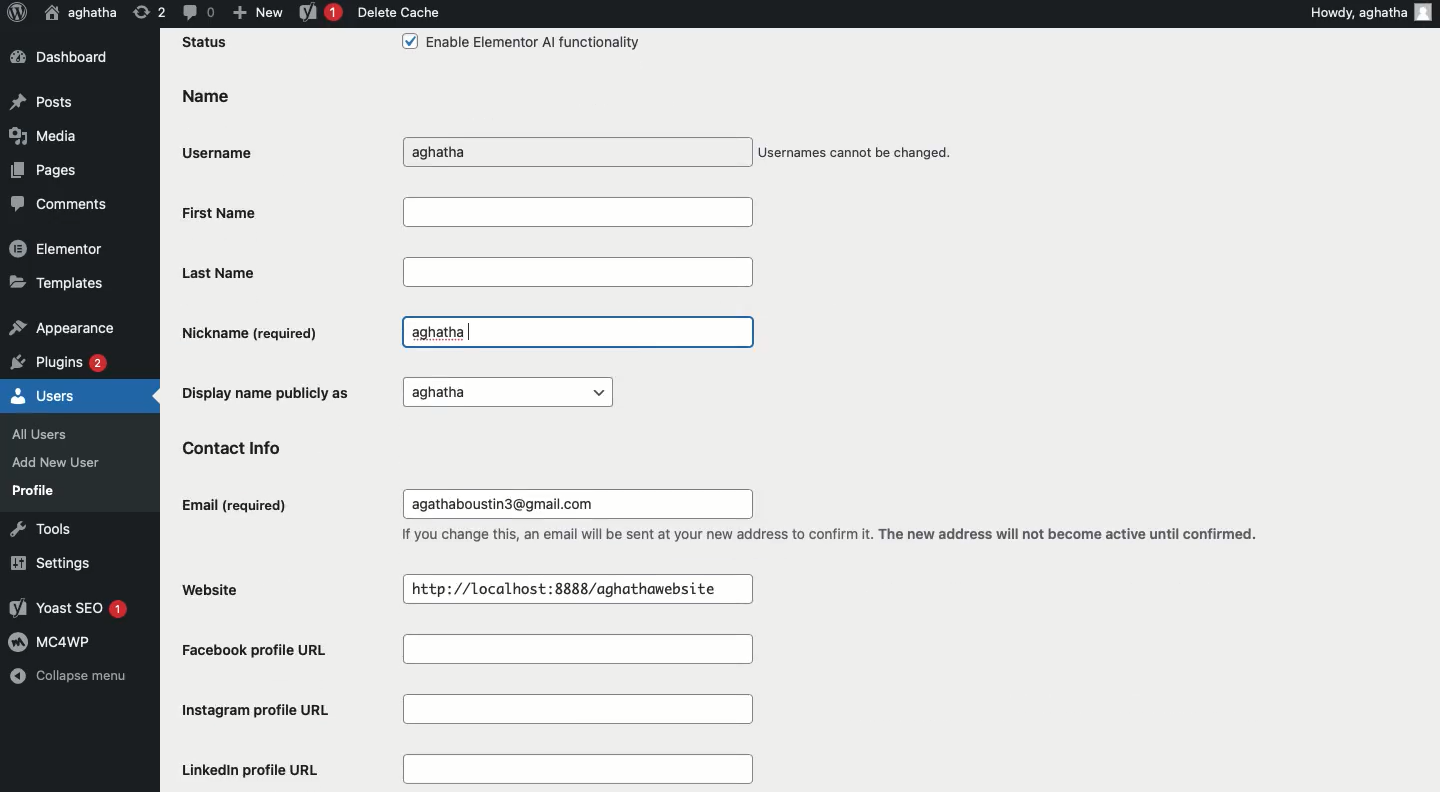 The width and height of the screenshot is (1440, 792). What do you see at coordinates (220, 588) in the screenshot?
I see `Website` at bounding box center [220, 588].